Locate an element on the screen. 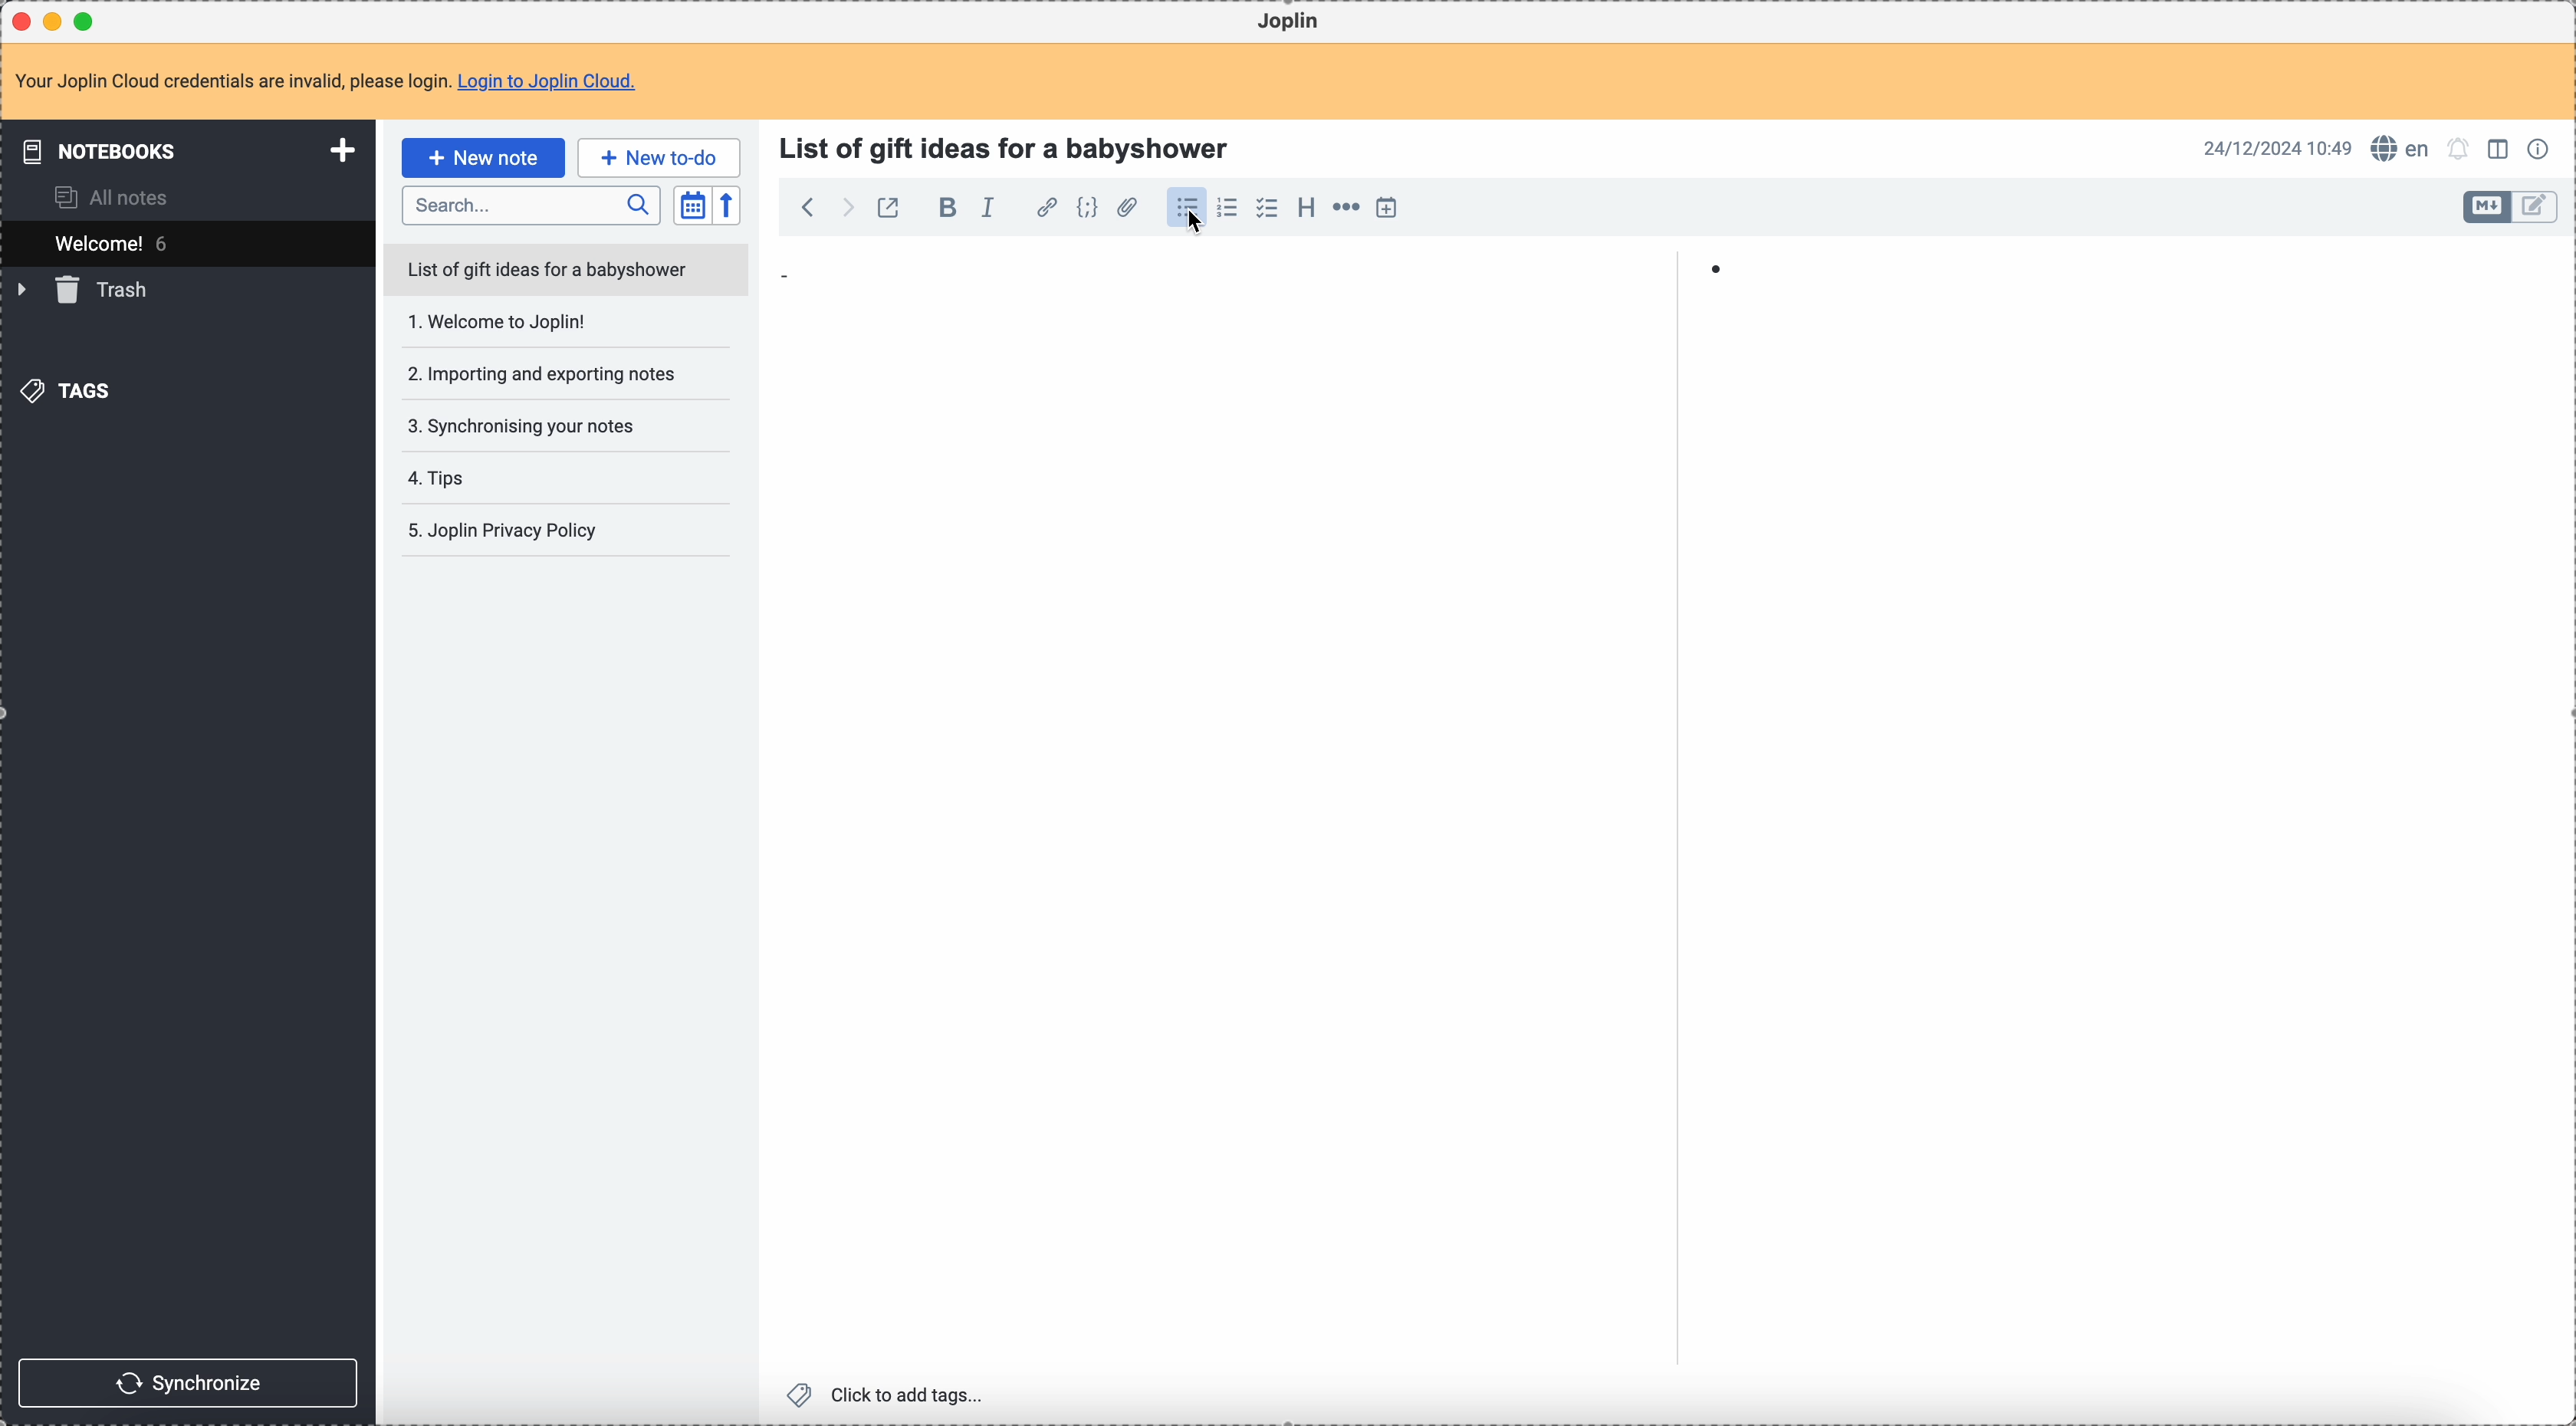 The image size is (2576, 1426). bold is located at coordinates (947, 210).